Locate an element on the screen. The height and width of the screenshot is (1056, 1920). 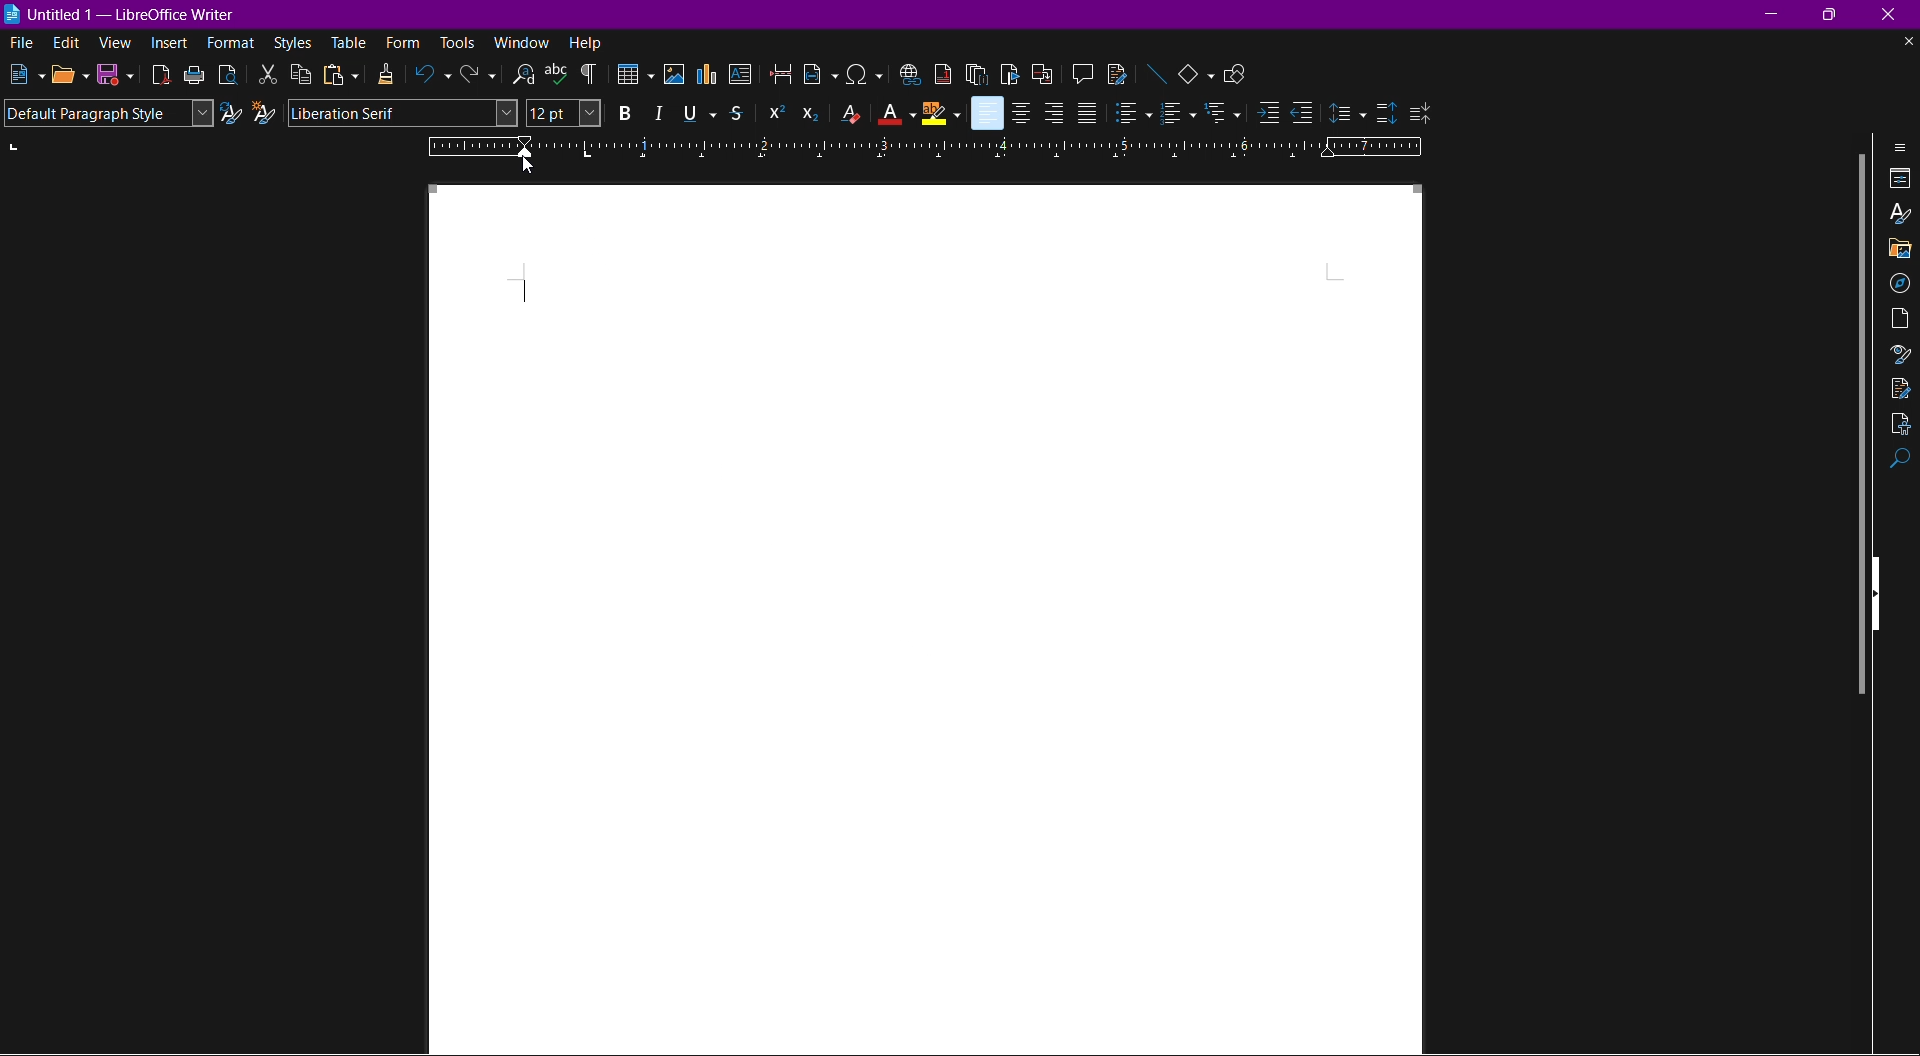
Toggle Unordered List is located at coordinates (1133, 113).